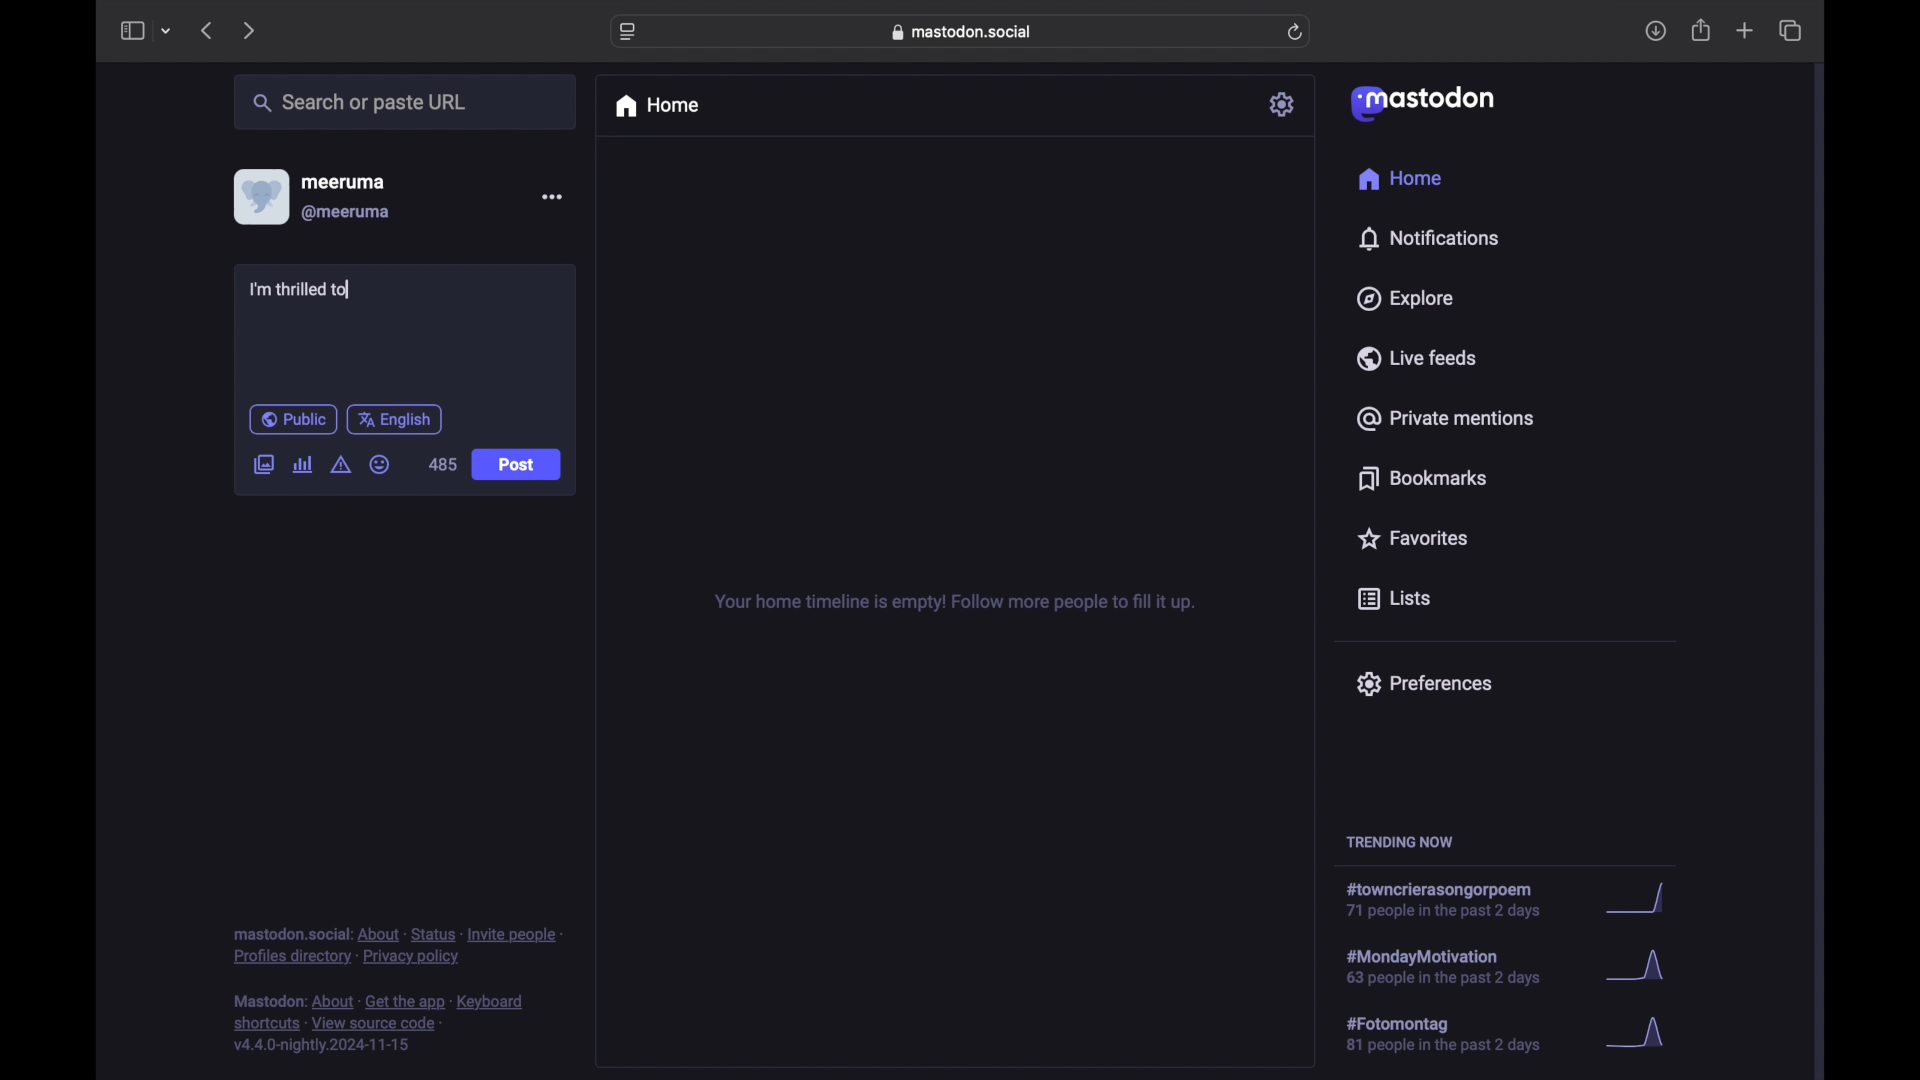 This screenshot has width=1920, height=1080. I want to click on graph, so click(1643, 899).